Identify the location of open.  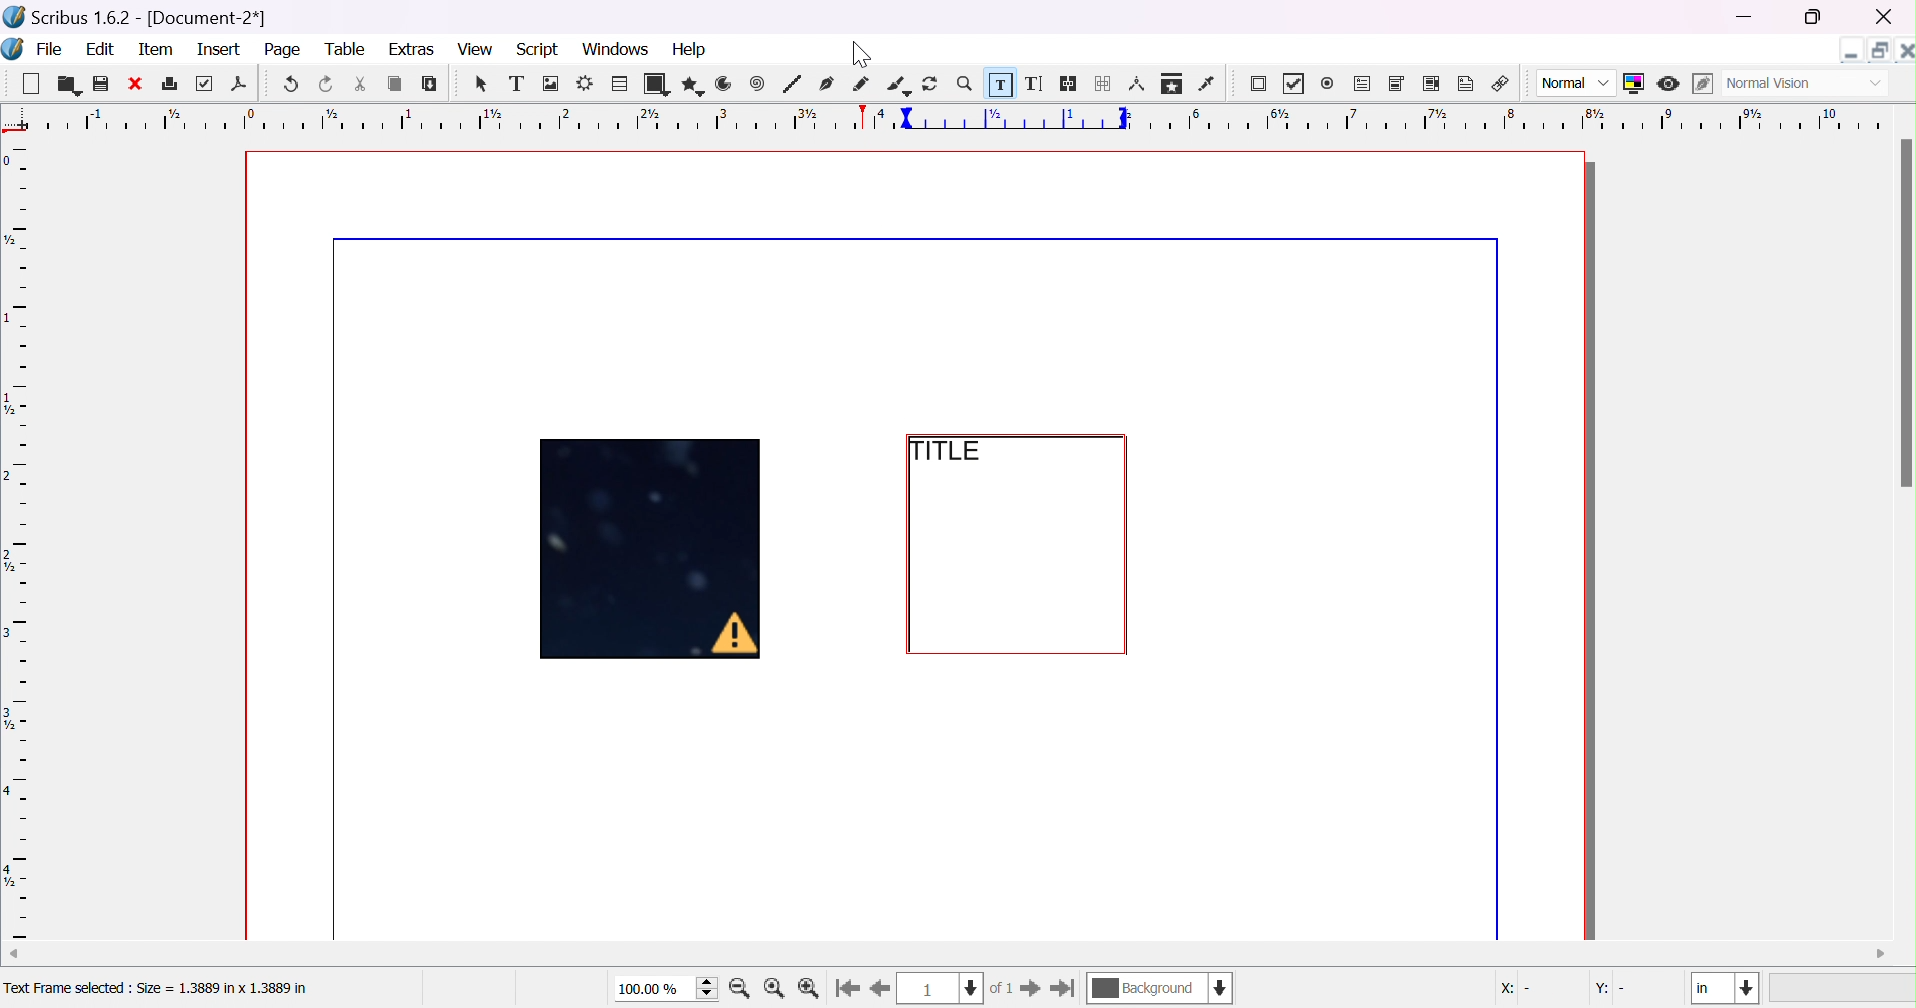
(65, 85).